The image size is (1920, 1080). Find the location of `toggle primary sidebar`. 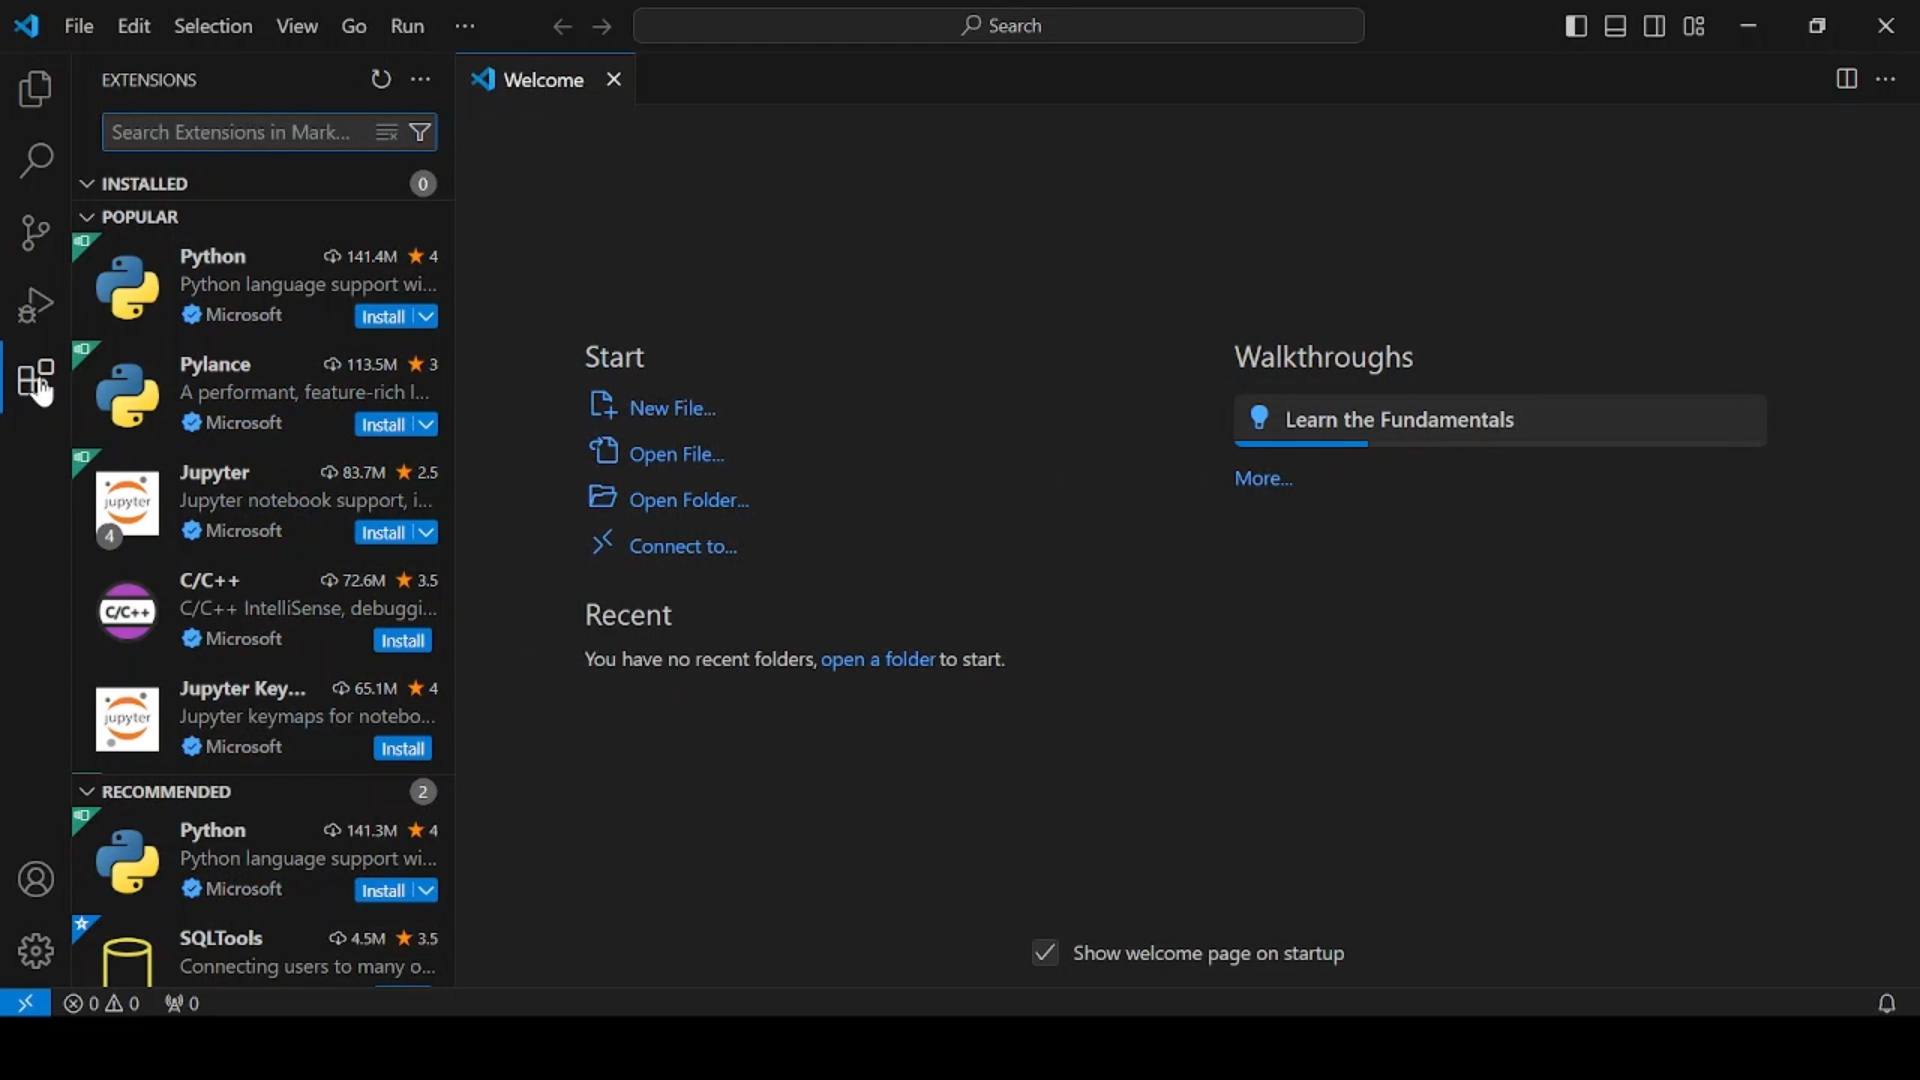

toggle primary sidebar is located at coordinates (1574, 27).